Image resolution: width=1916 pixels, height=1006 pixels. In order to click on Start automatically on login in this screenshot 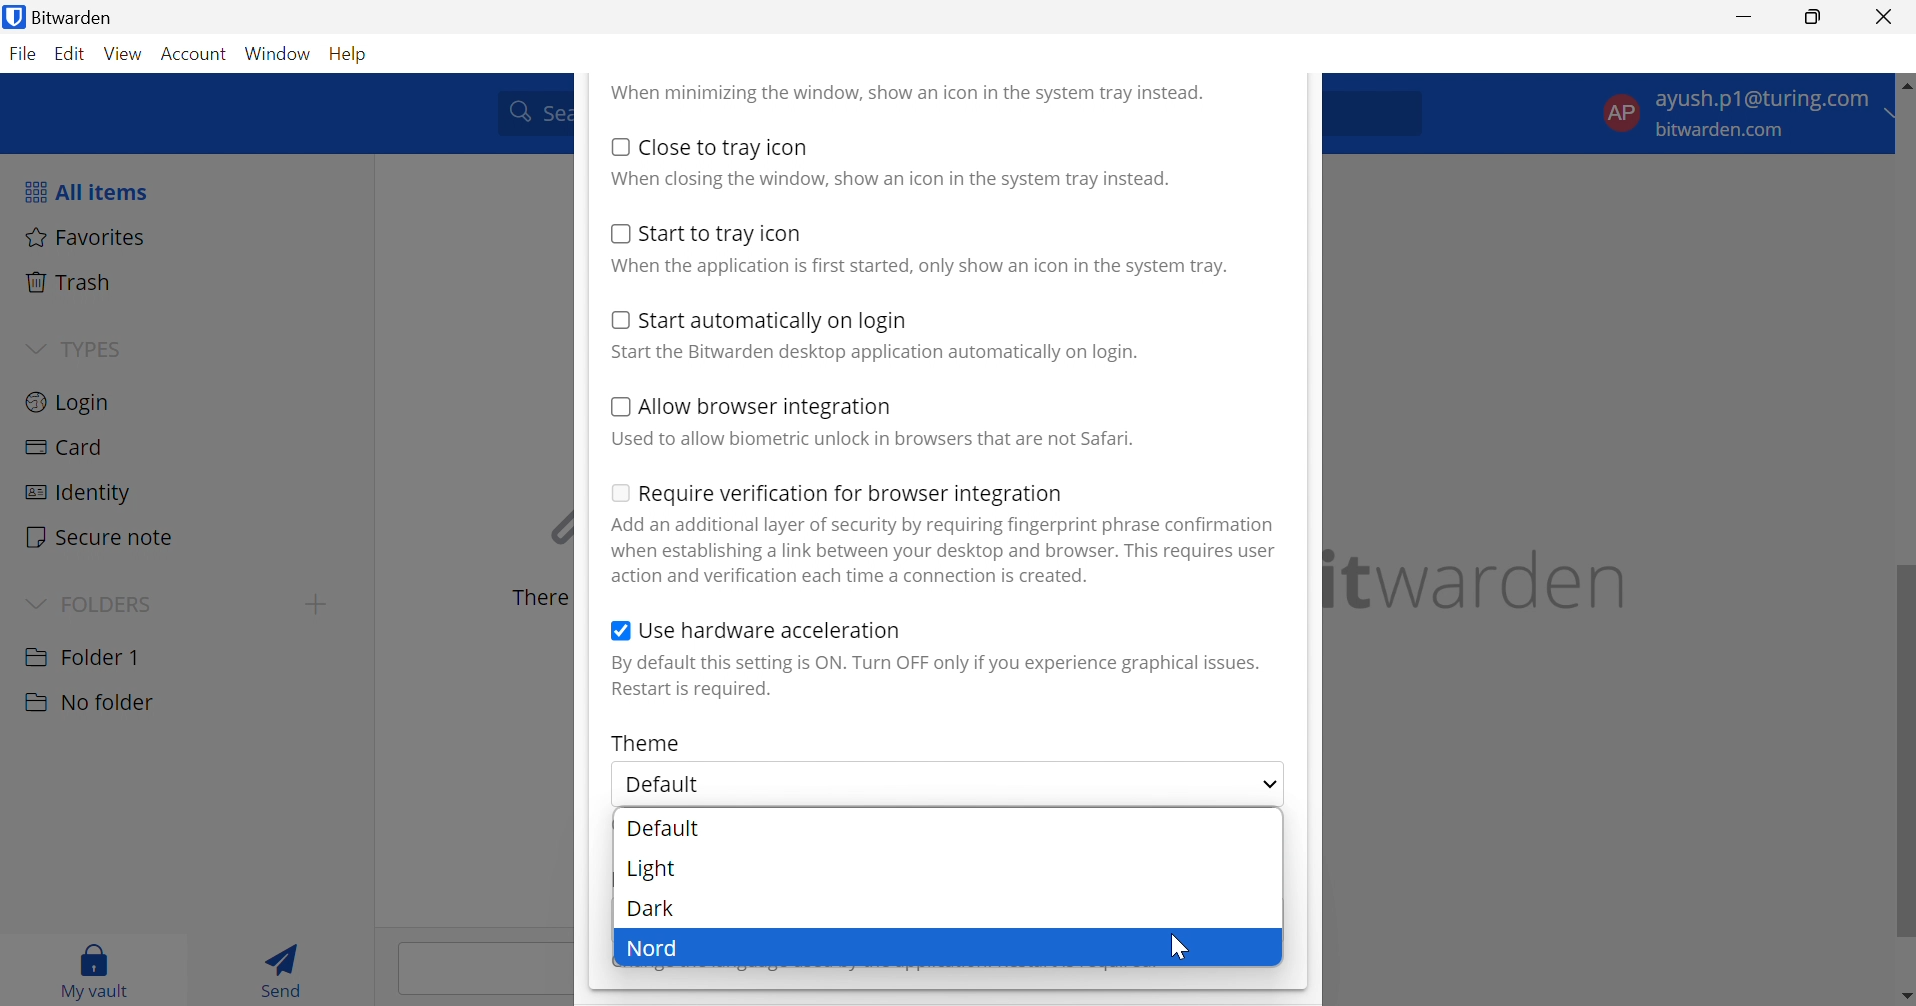, I will do `click(775, 322)`.